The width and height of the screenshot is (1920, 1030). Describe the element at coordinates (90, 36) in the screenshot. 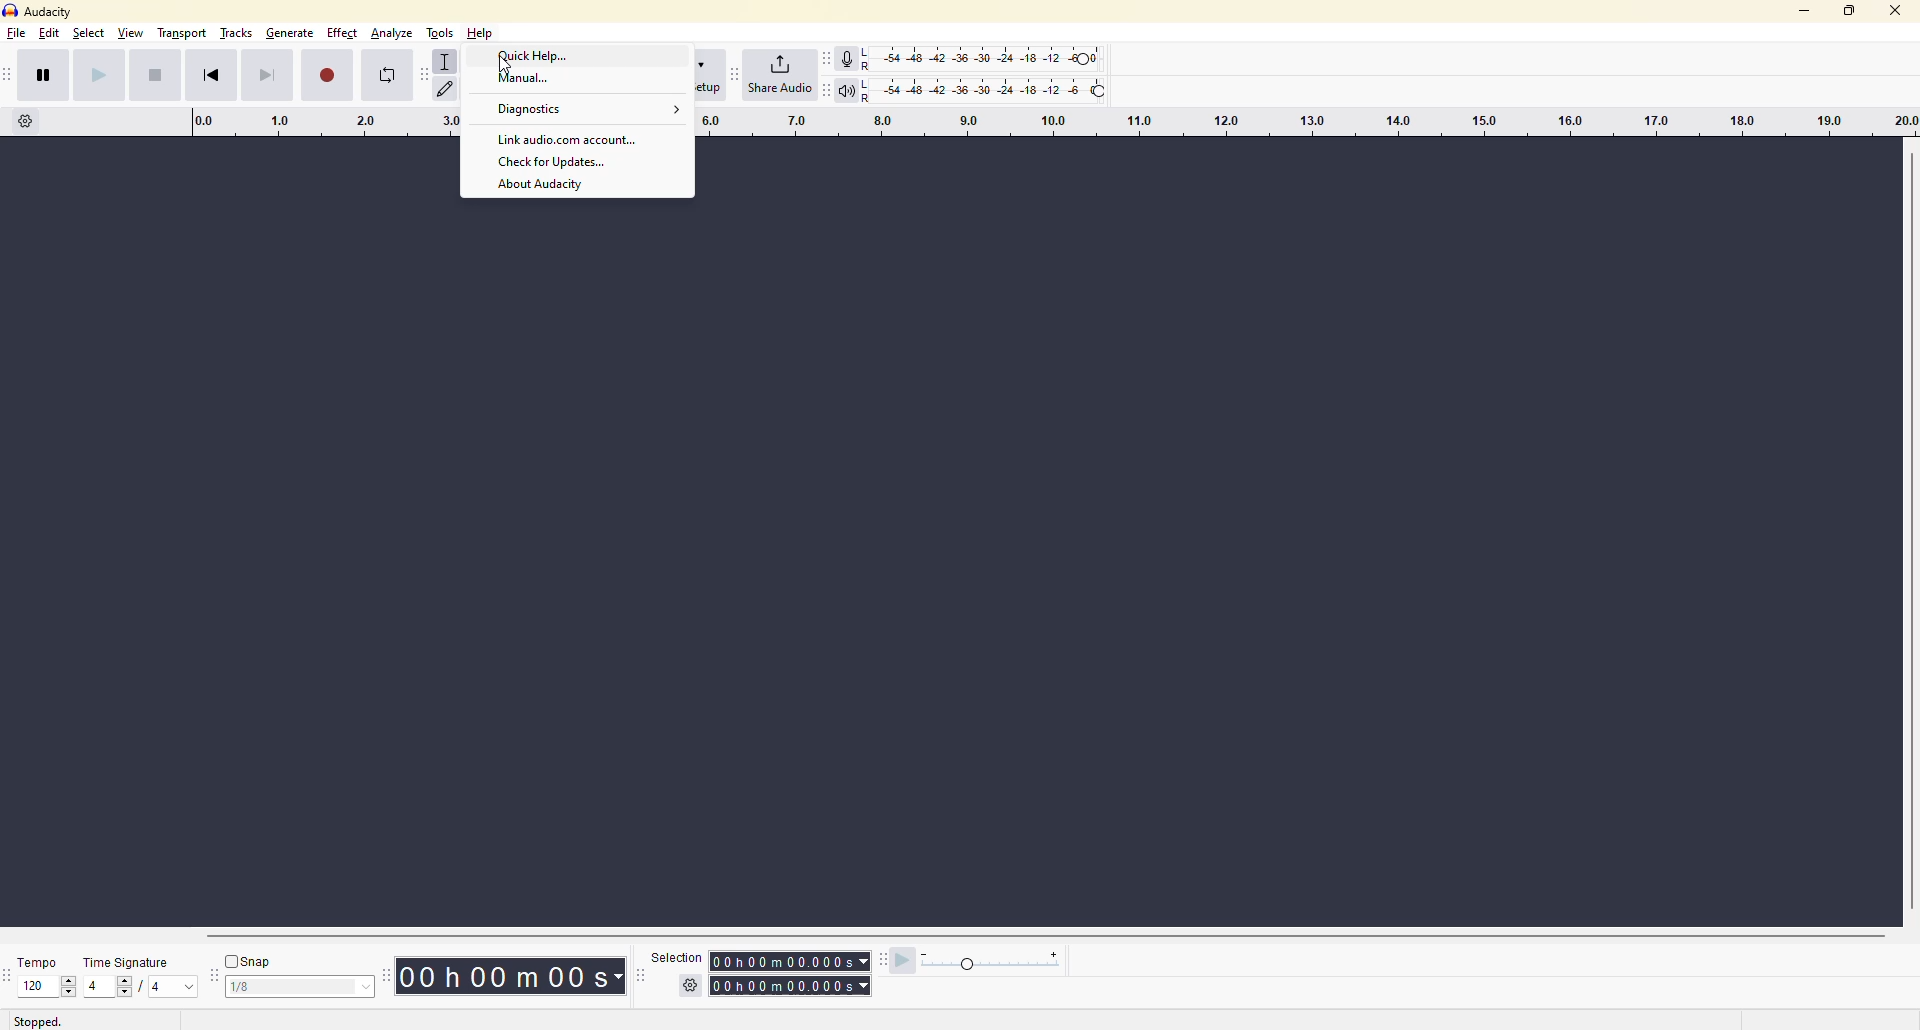

I see `select` at that location.